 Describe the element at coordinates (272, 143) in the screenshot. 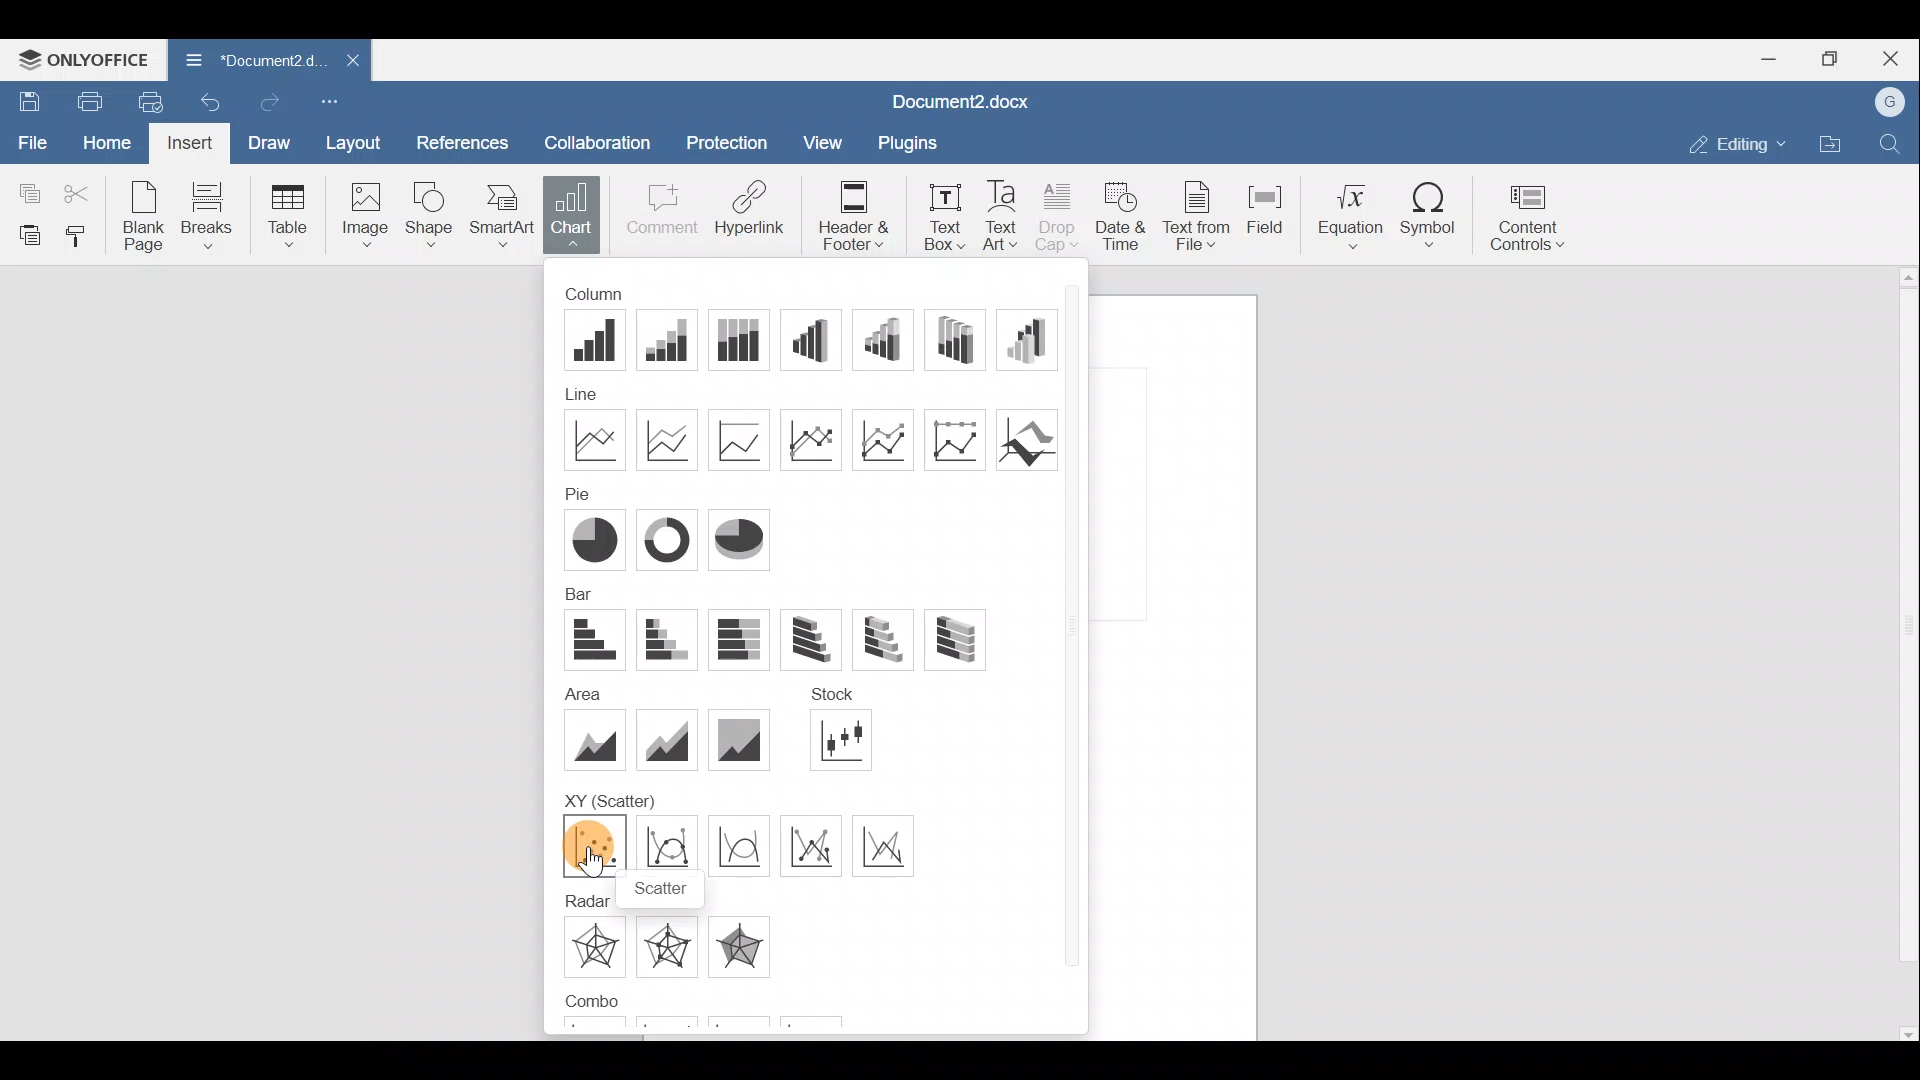

I see `Draw` at that location.